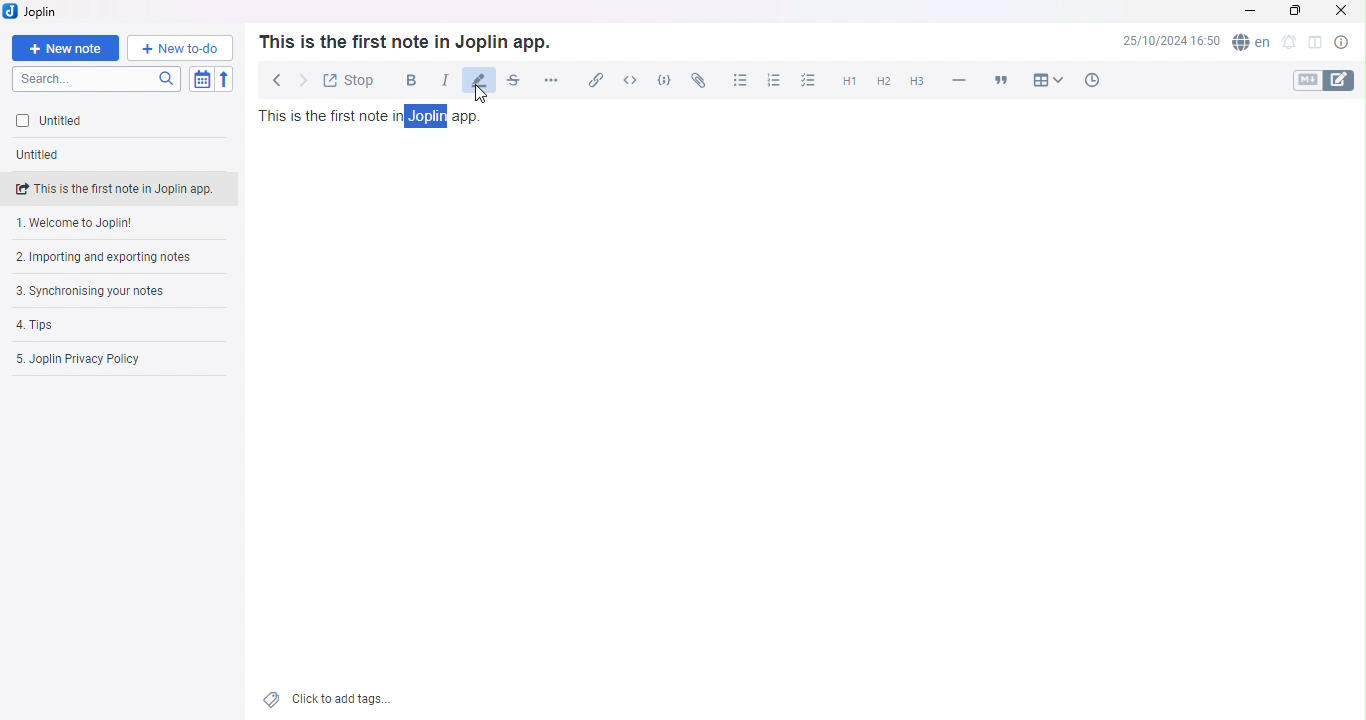 This screenshot has height=720, width=1366. Describe the element at coordinates (664, 80) in the screenshot. I see `Code block` at that location.